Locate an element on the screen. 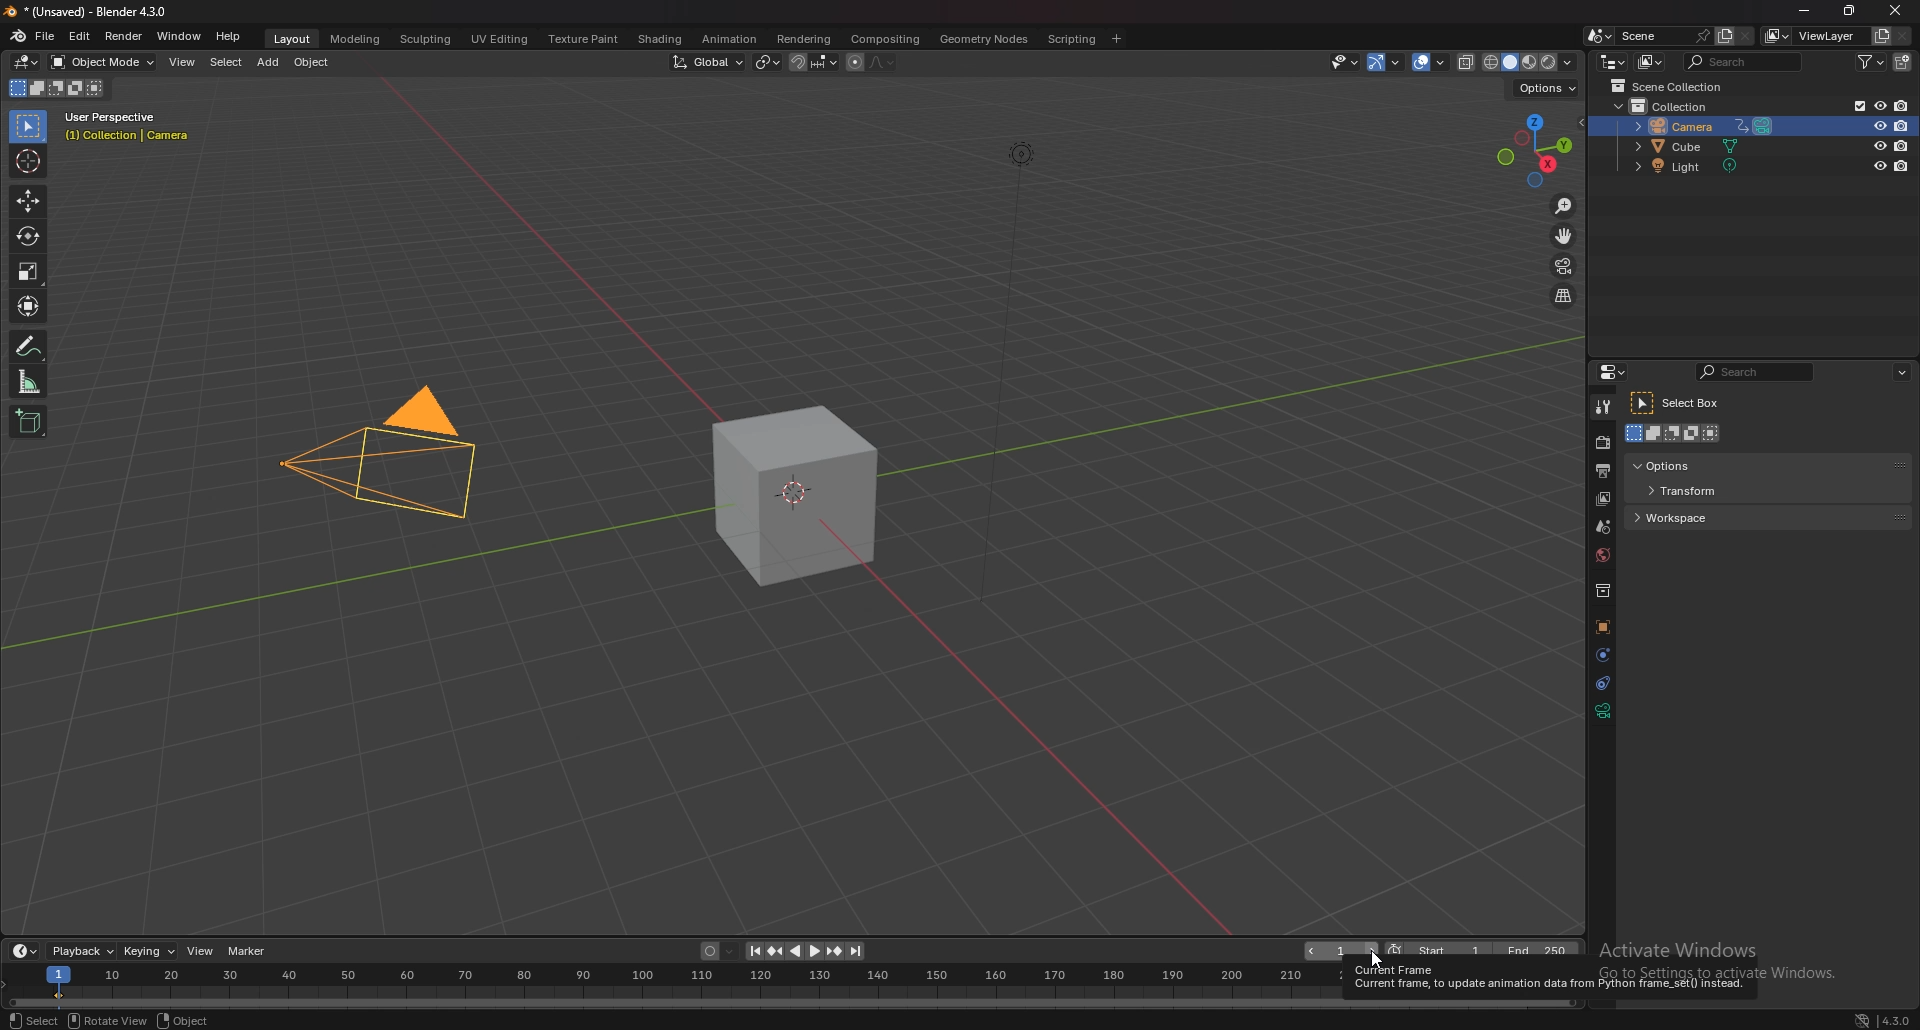 The image size is (1920, 1030). modeling is located at coordinates (355, 40).